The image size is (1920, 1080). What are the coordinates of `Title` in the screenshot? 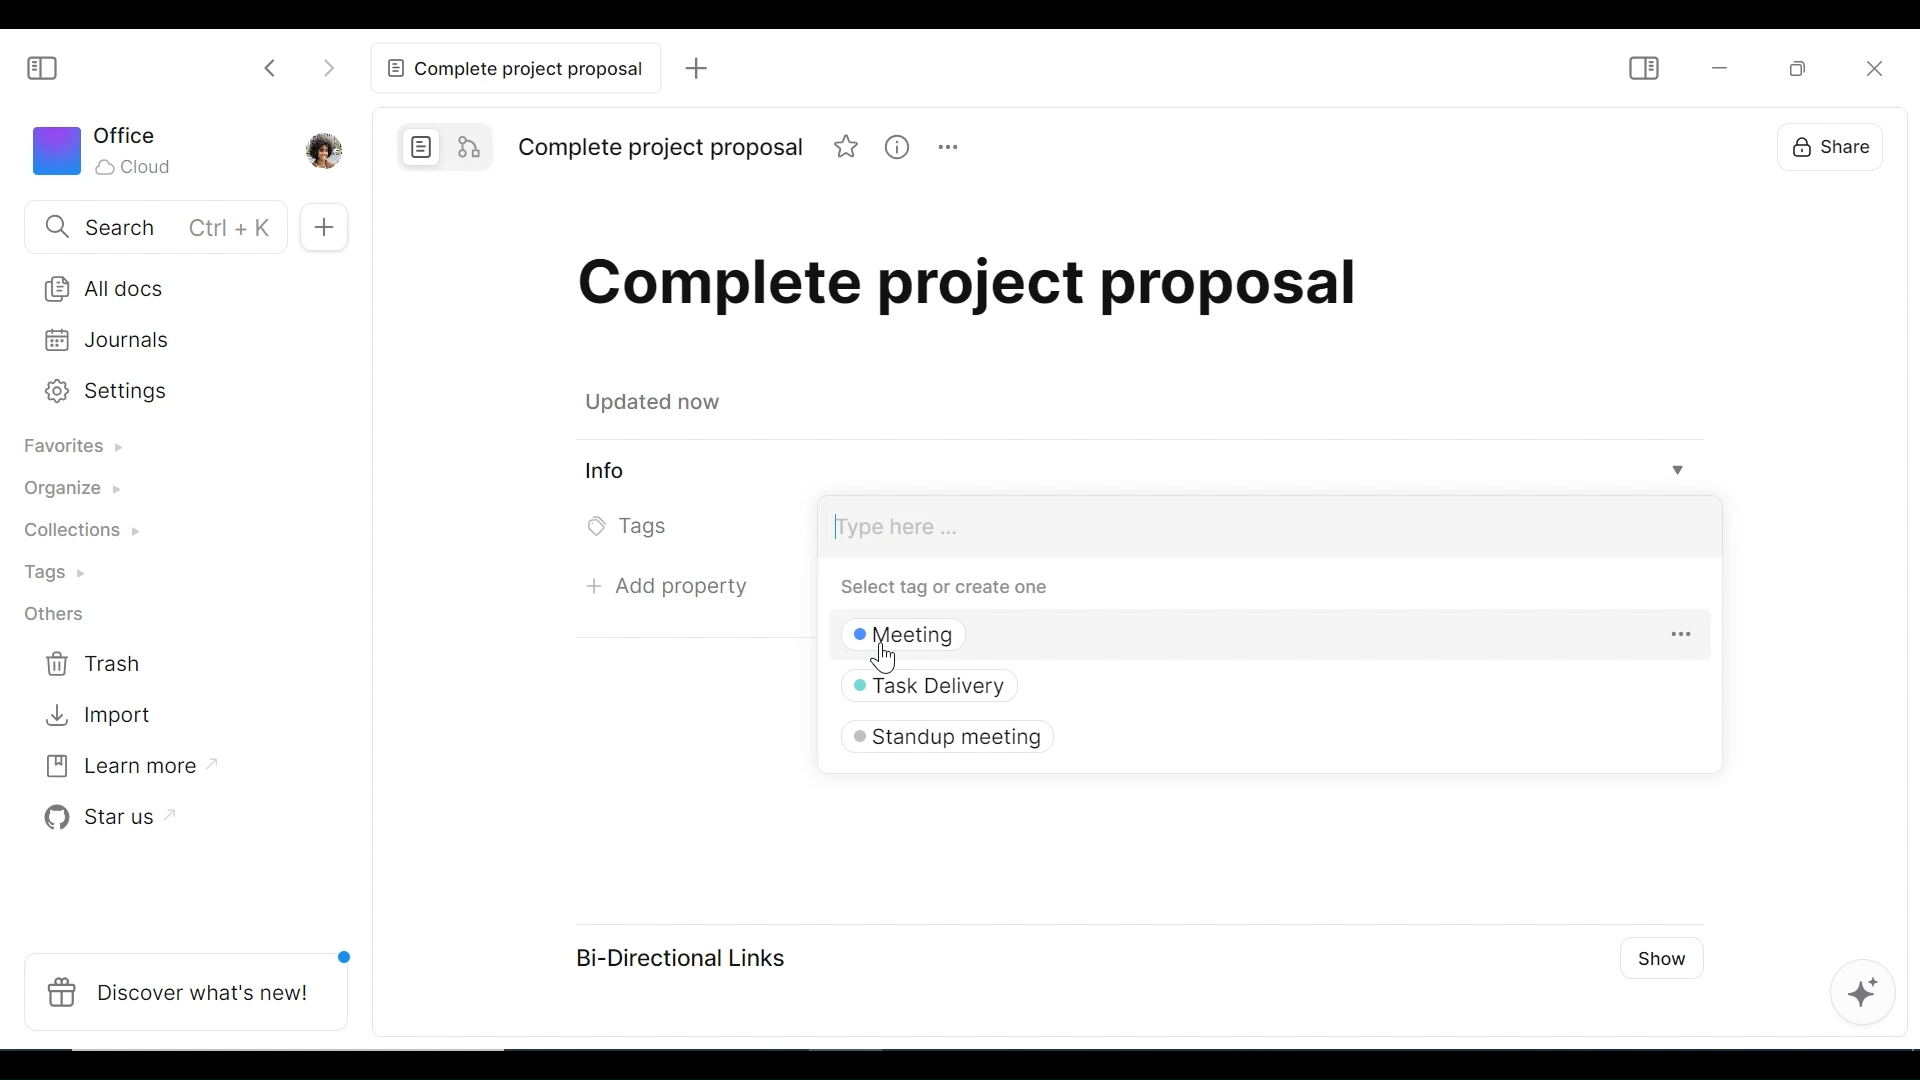 It's located at (971, 282).